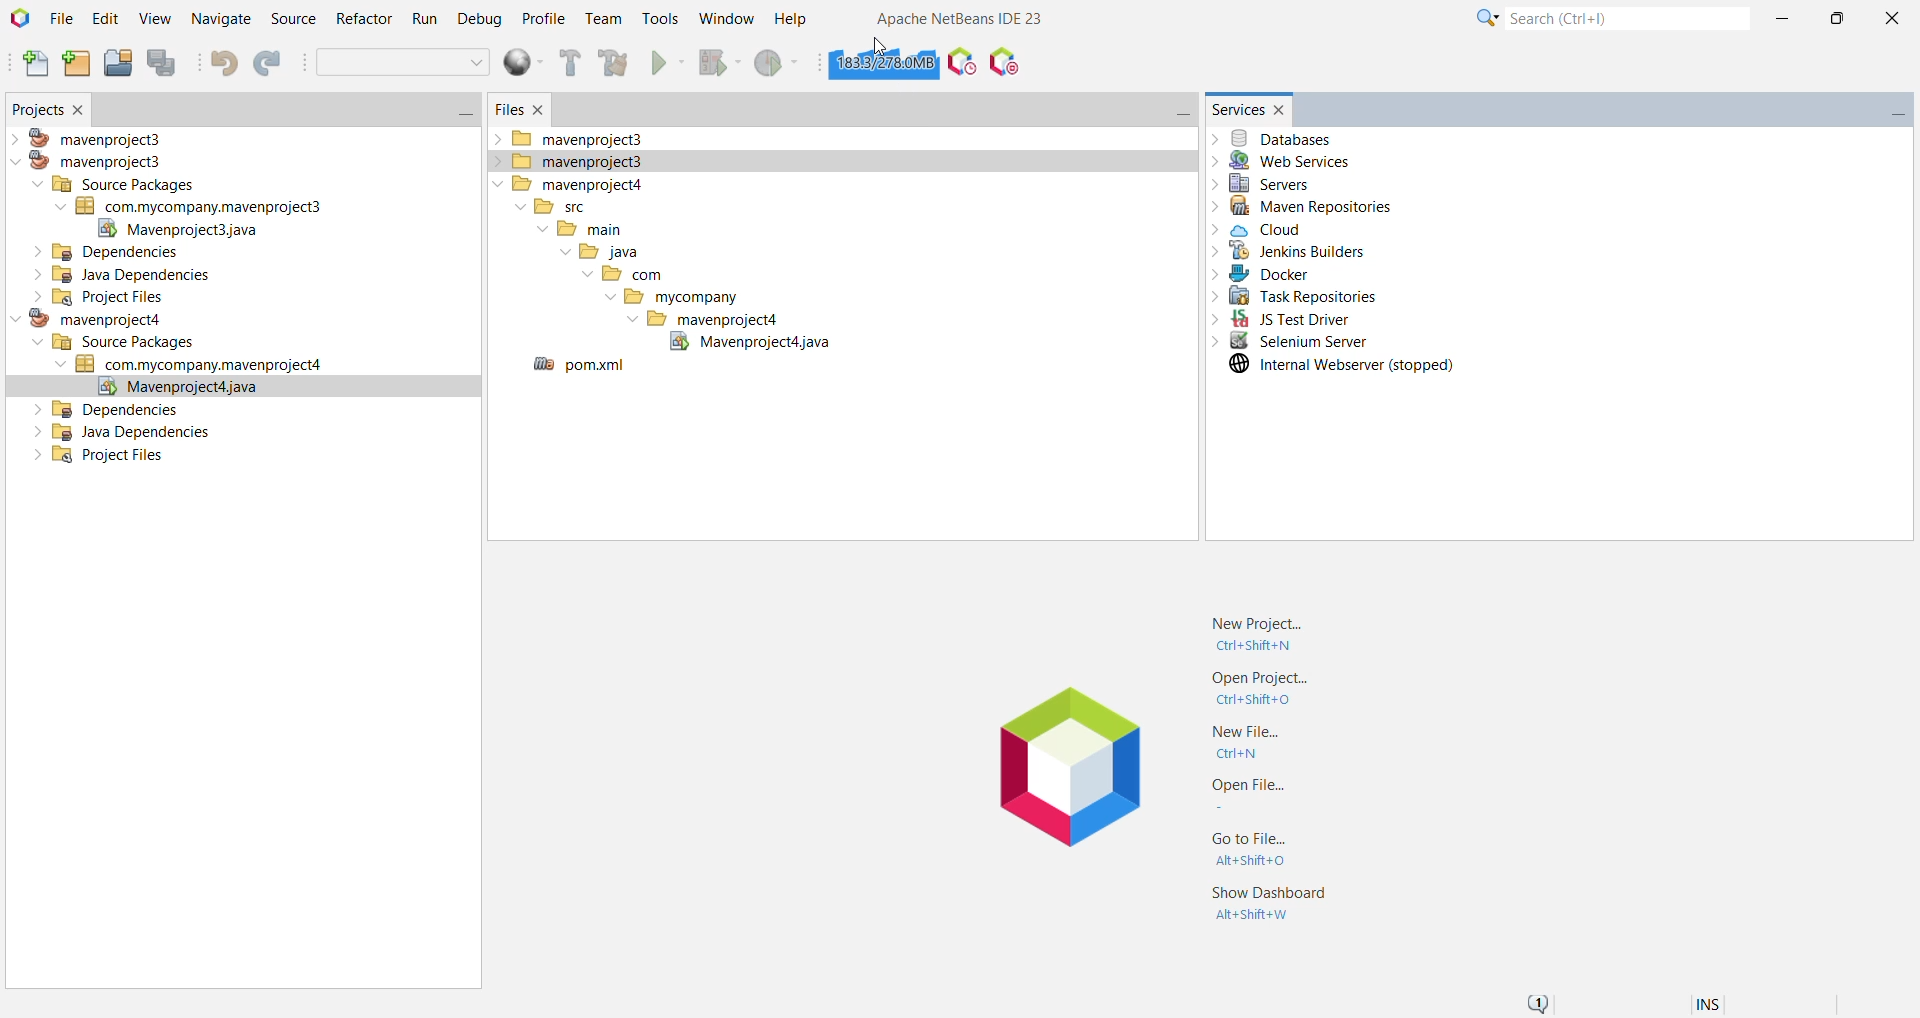 This screenshot has width=1920, height=1018. I want to click on Servers, so click(1265, 185).